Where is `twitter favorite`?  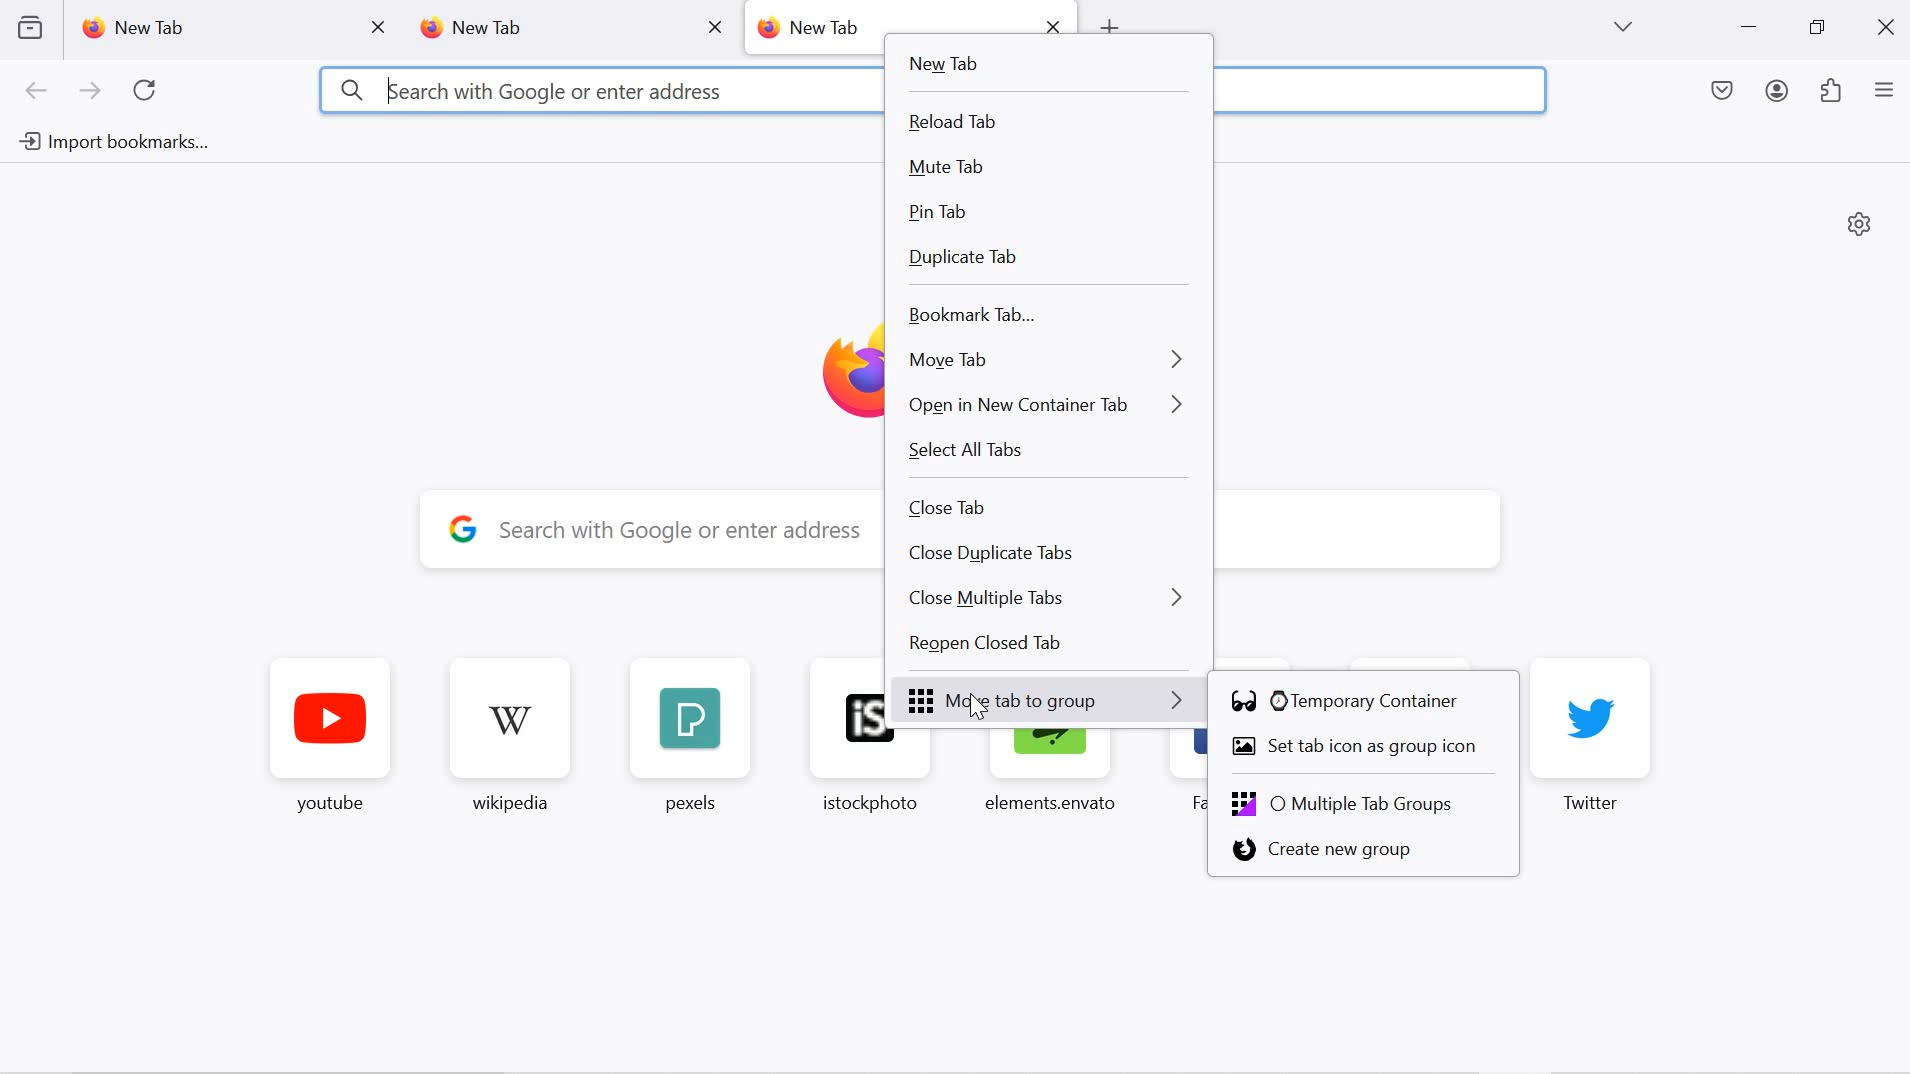 twitter favorite is located at coordinates (1594, 736).